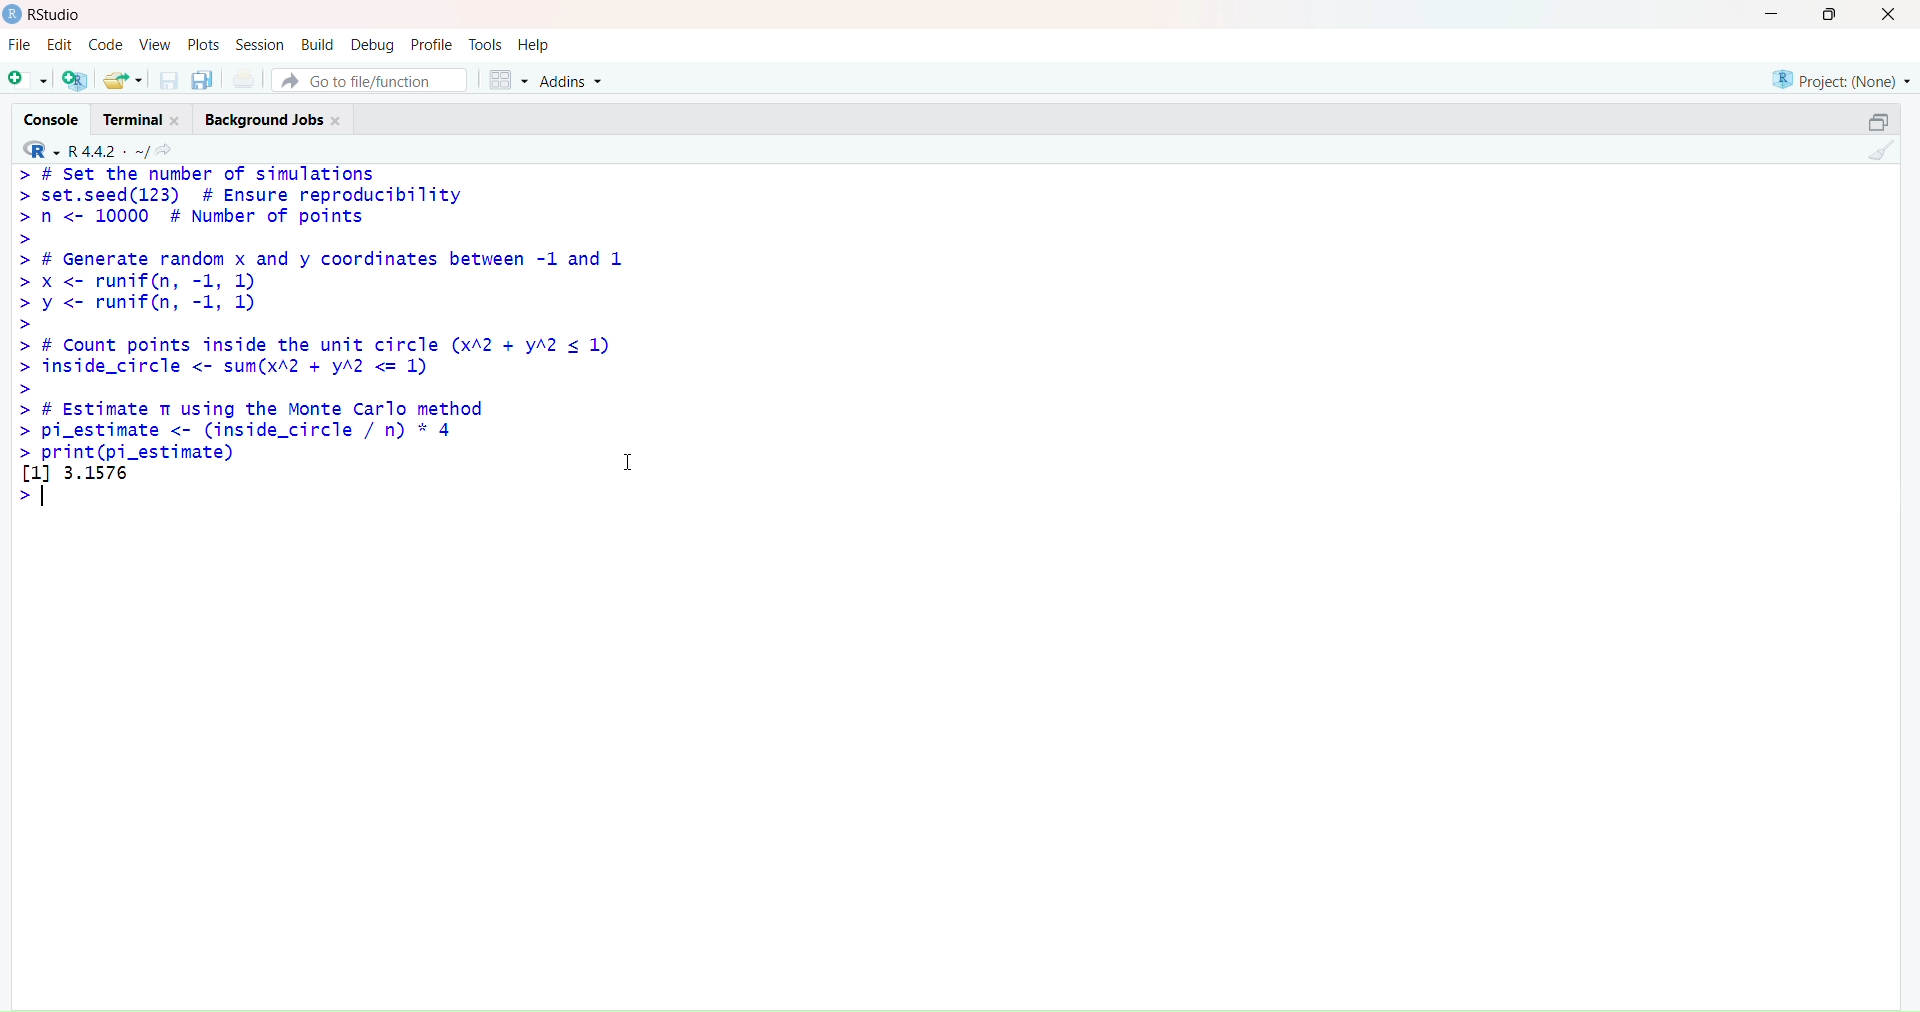 Image resolution: width=1920 pixels, height=1012 pixels. Describe the element at coordinates (1882, 160) in the screenshot. I see `Clear Console (Ctrl + L)` at that location.